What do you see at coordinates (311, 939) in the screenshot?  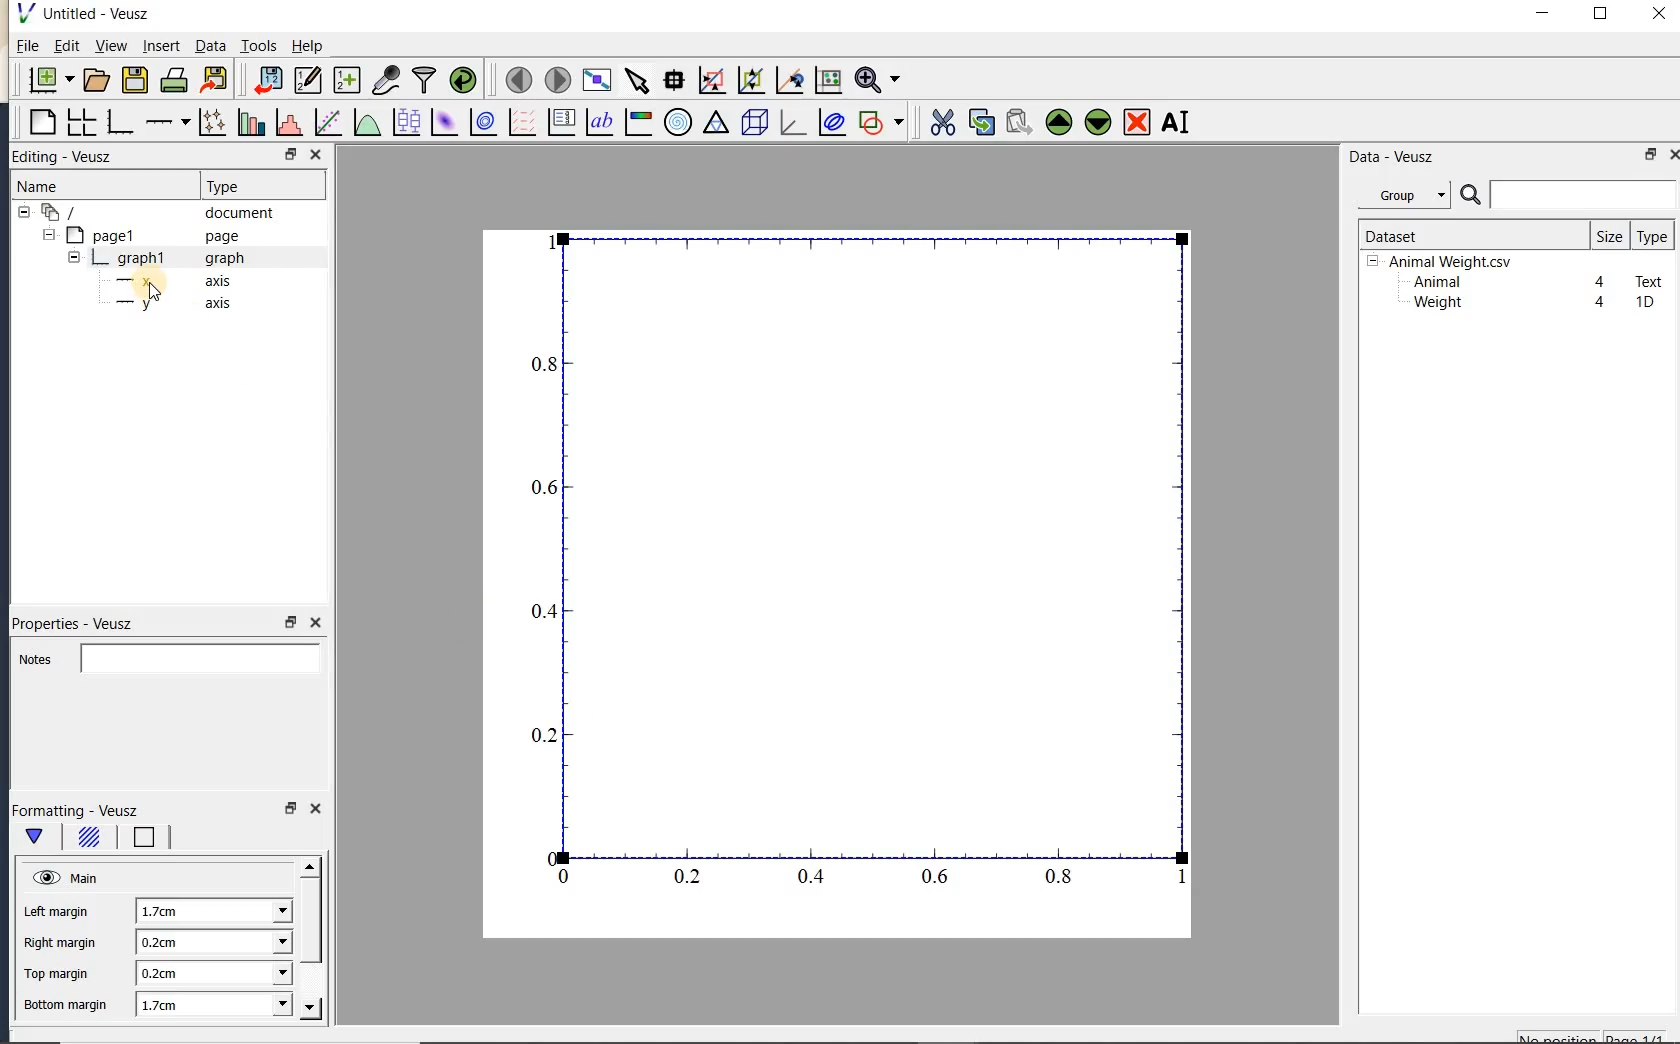 I see `scrollbar` at bounding box center [311, 939].